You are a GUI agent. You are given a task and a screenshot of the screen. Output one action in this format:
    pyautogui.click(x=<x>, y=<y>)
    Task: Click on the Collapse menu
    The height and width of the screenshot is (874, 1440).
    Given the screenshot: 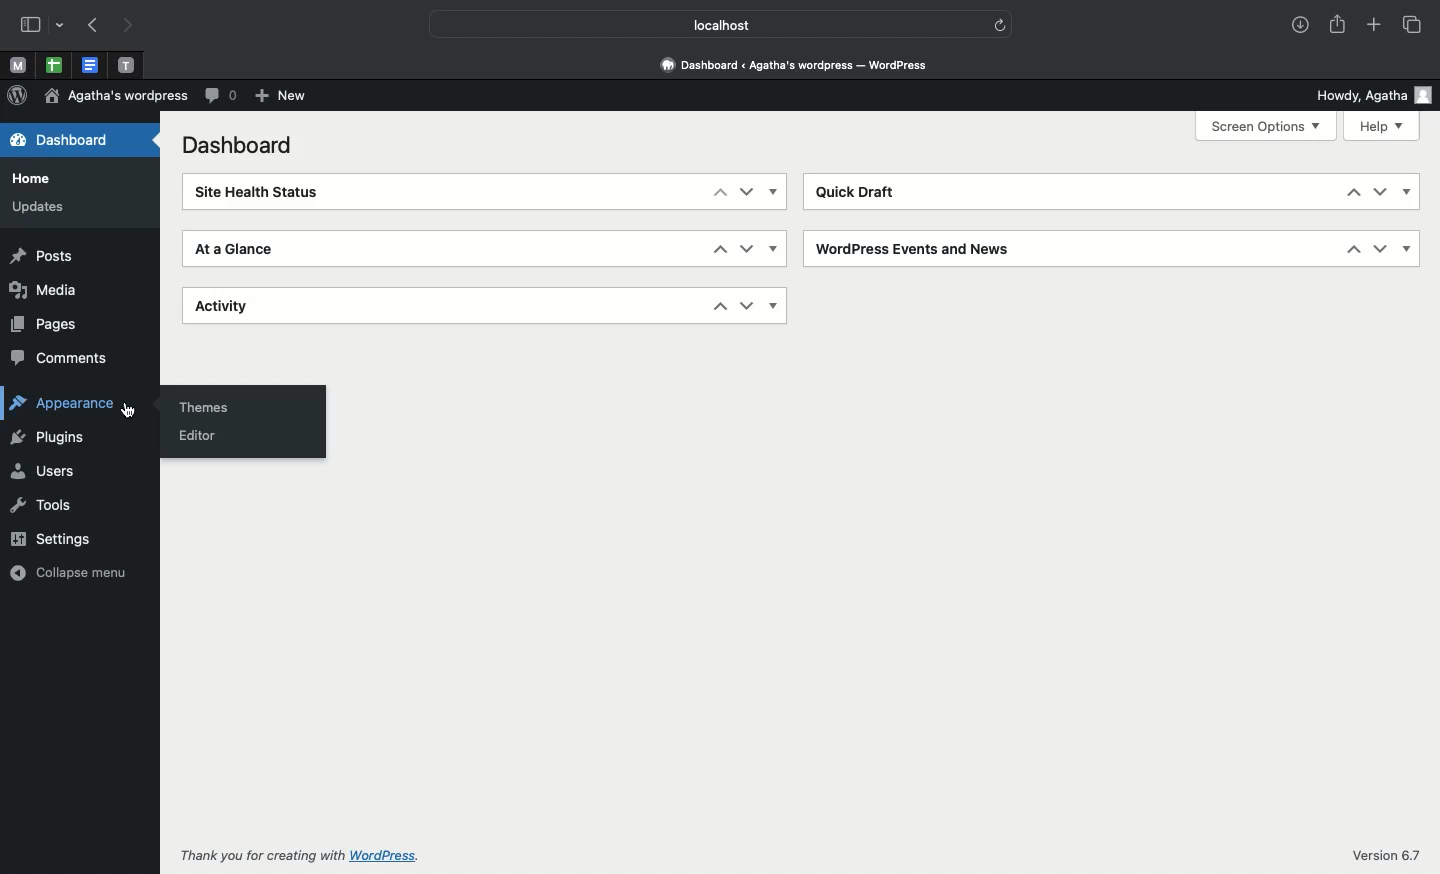 What is the action you would take?
    pyautogui.click(x=67, y=572)
    